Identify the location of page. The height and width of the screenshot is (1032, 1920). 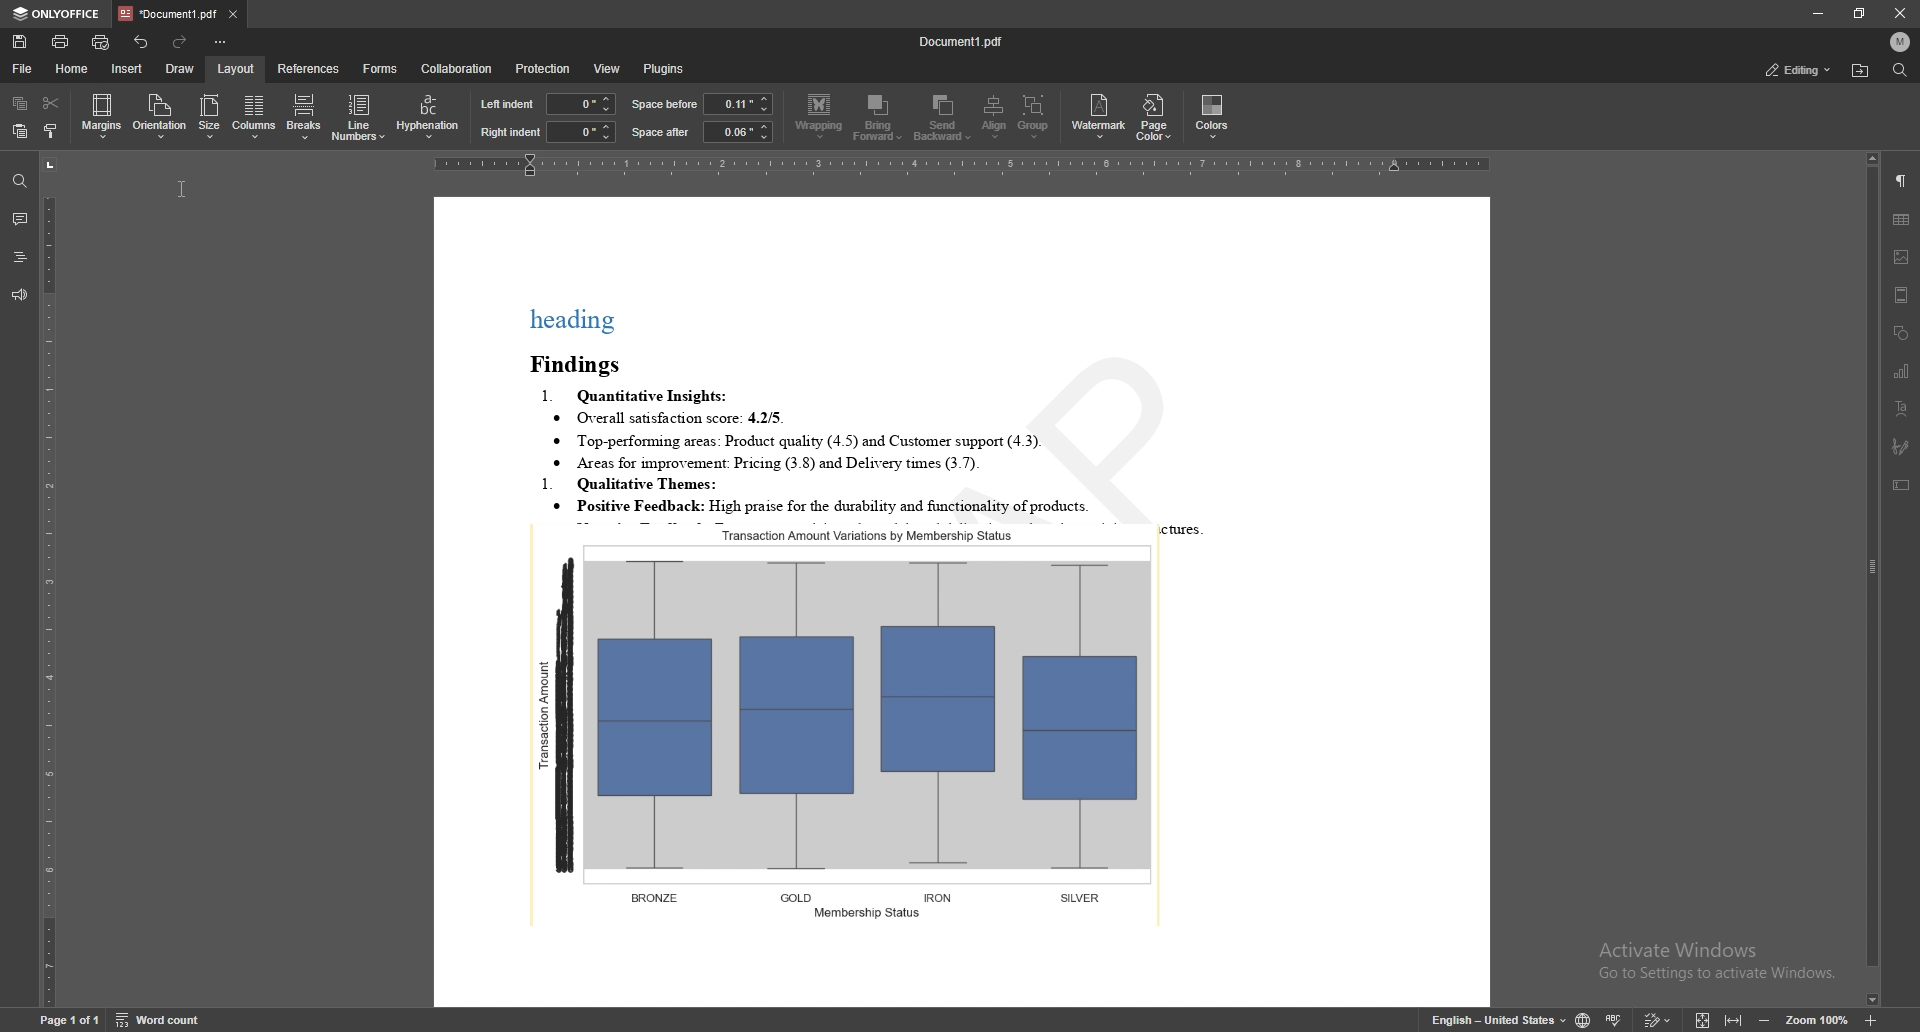
(67, 1019).